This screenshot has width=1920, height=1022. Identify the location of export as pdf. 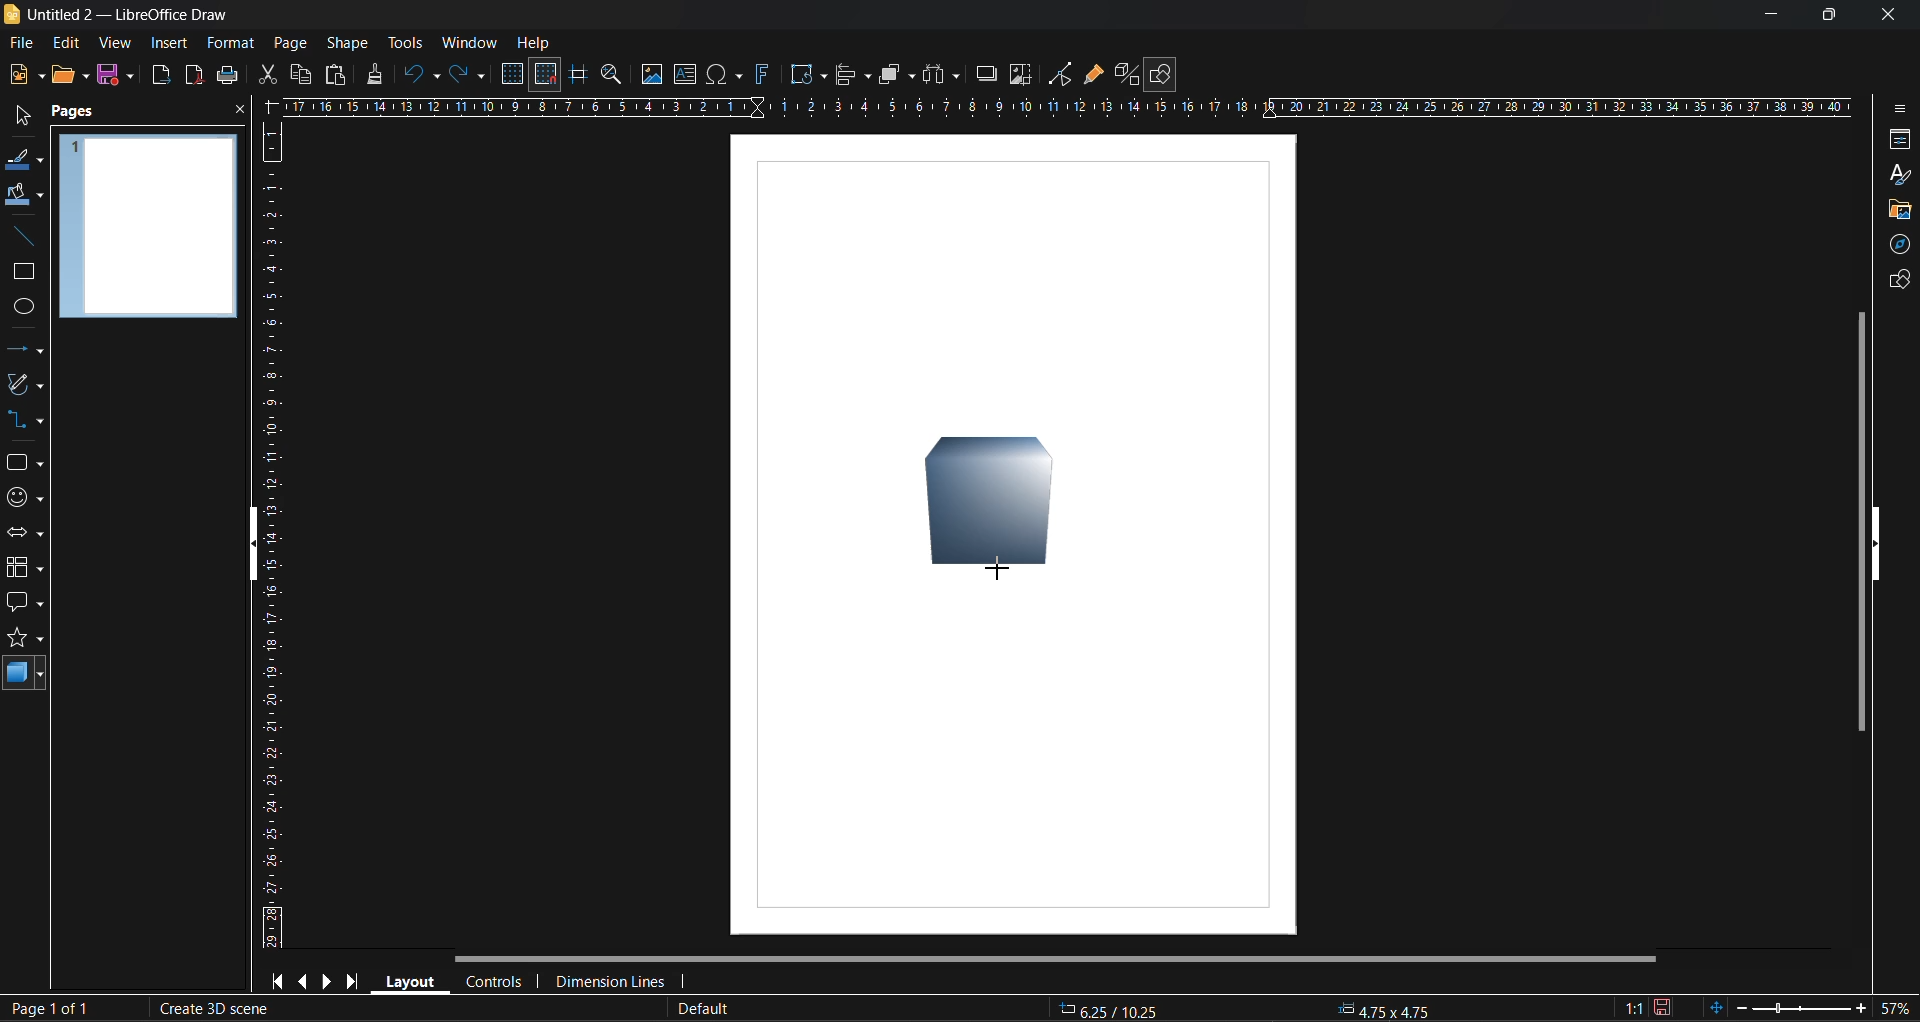
(190, 74).